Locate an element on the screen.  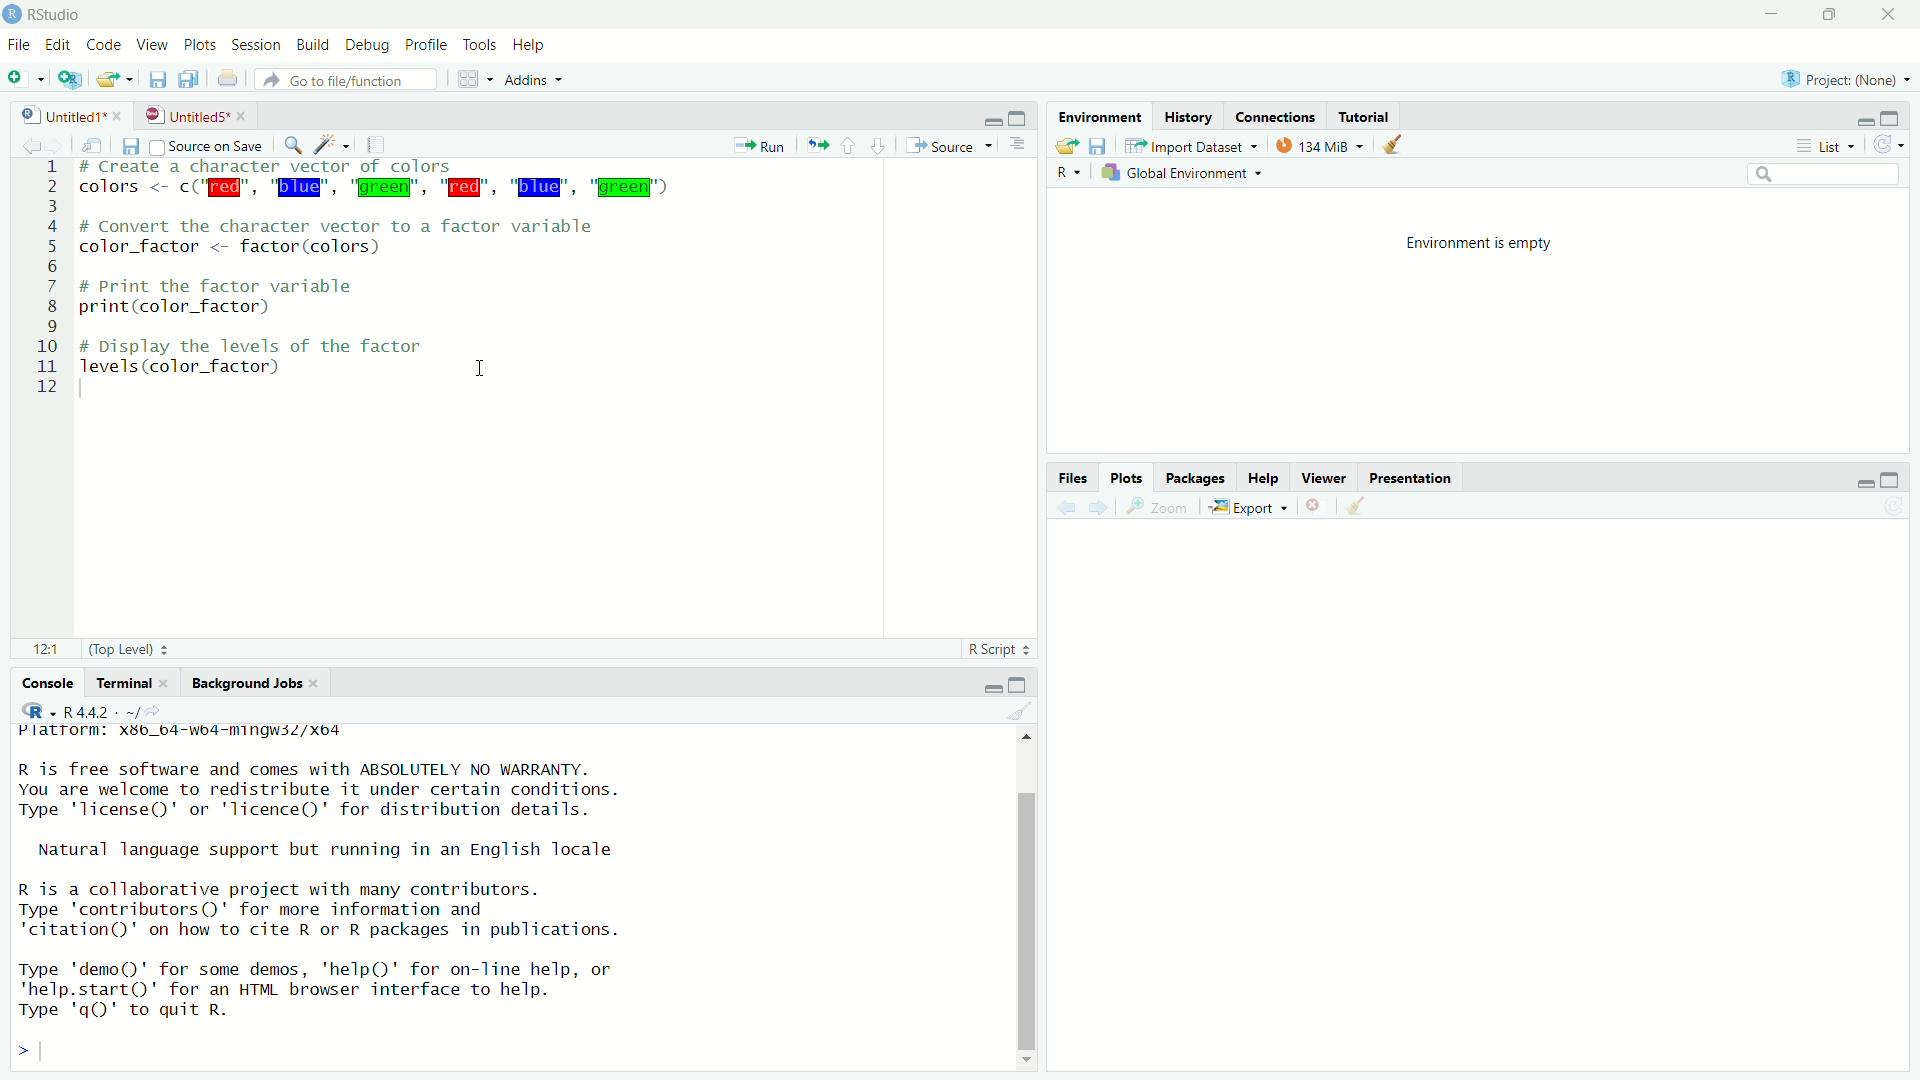
view is located at coordinates (152, 46).